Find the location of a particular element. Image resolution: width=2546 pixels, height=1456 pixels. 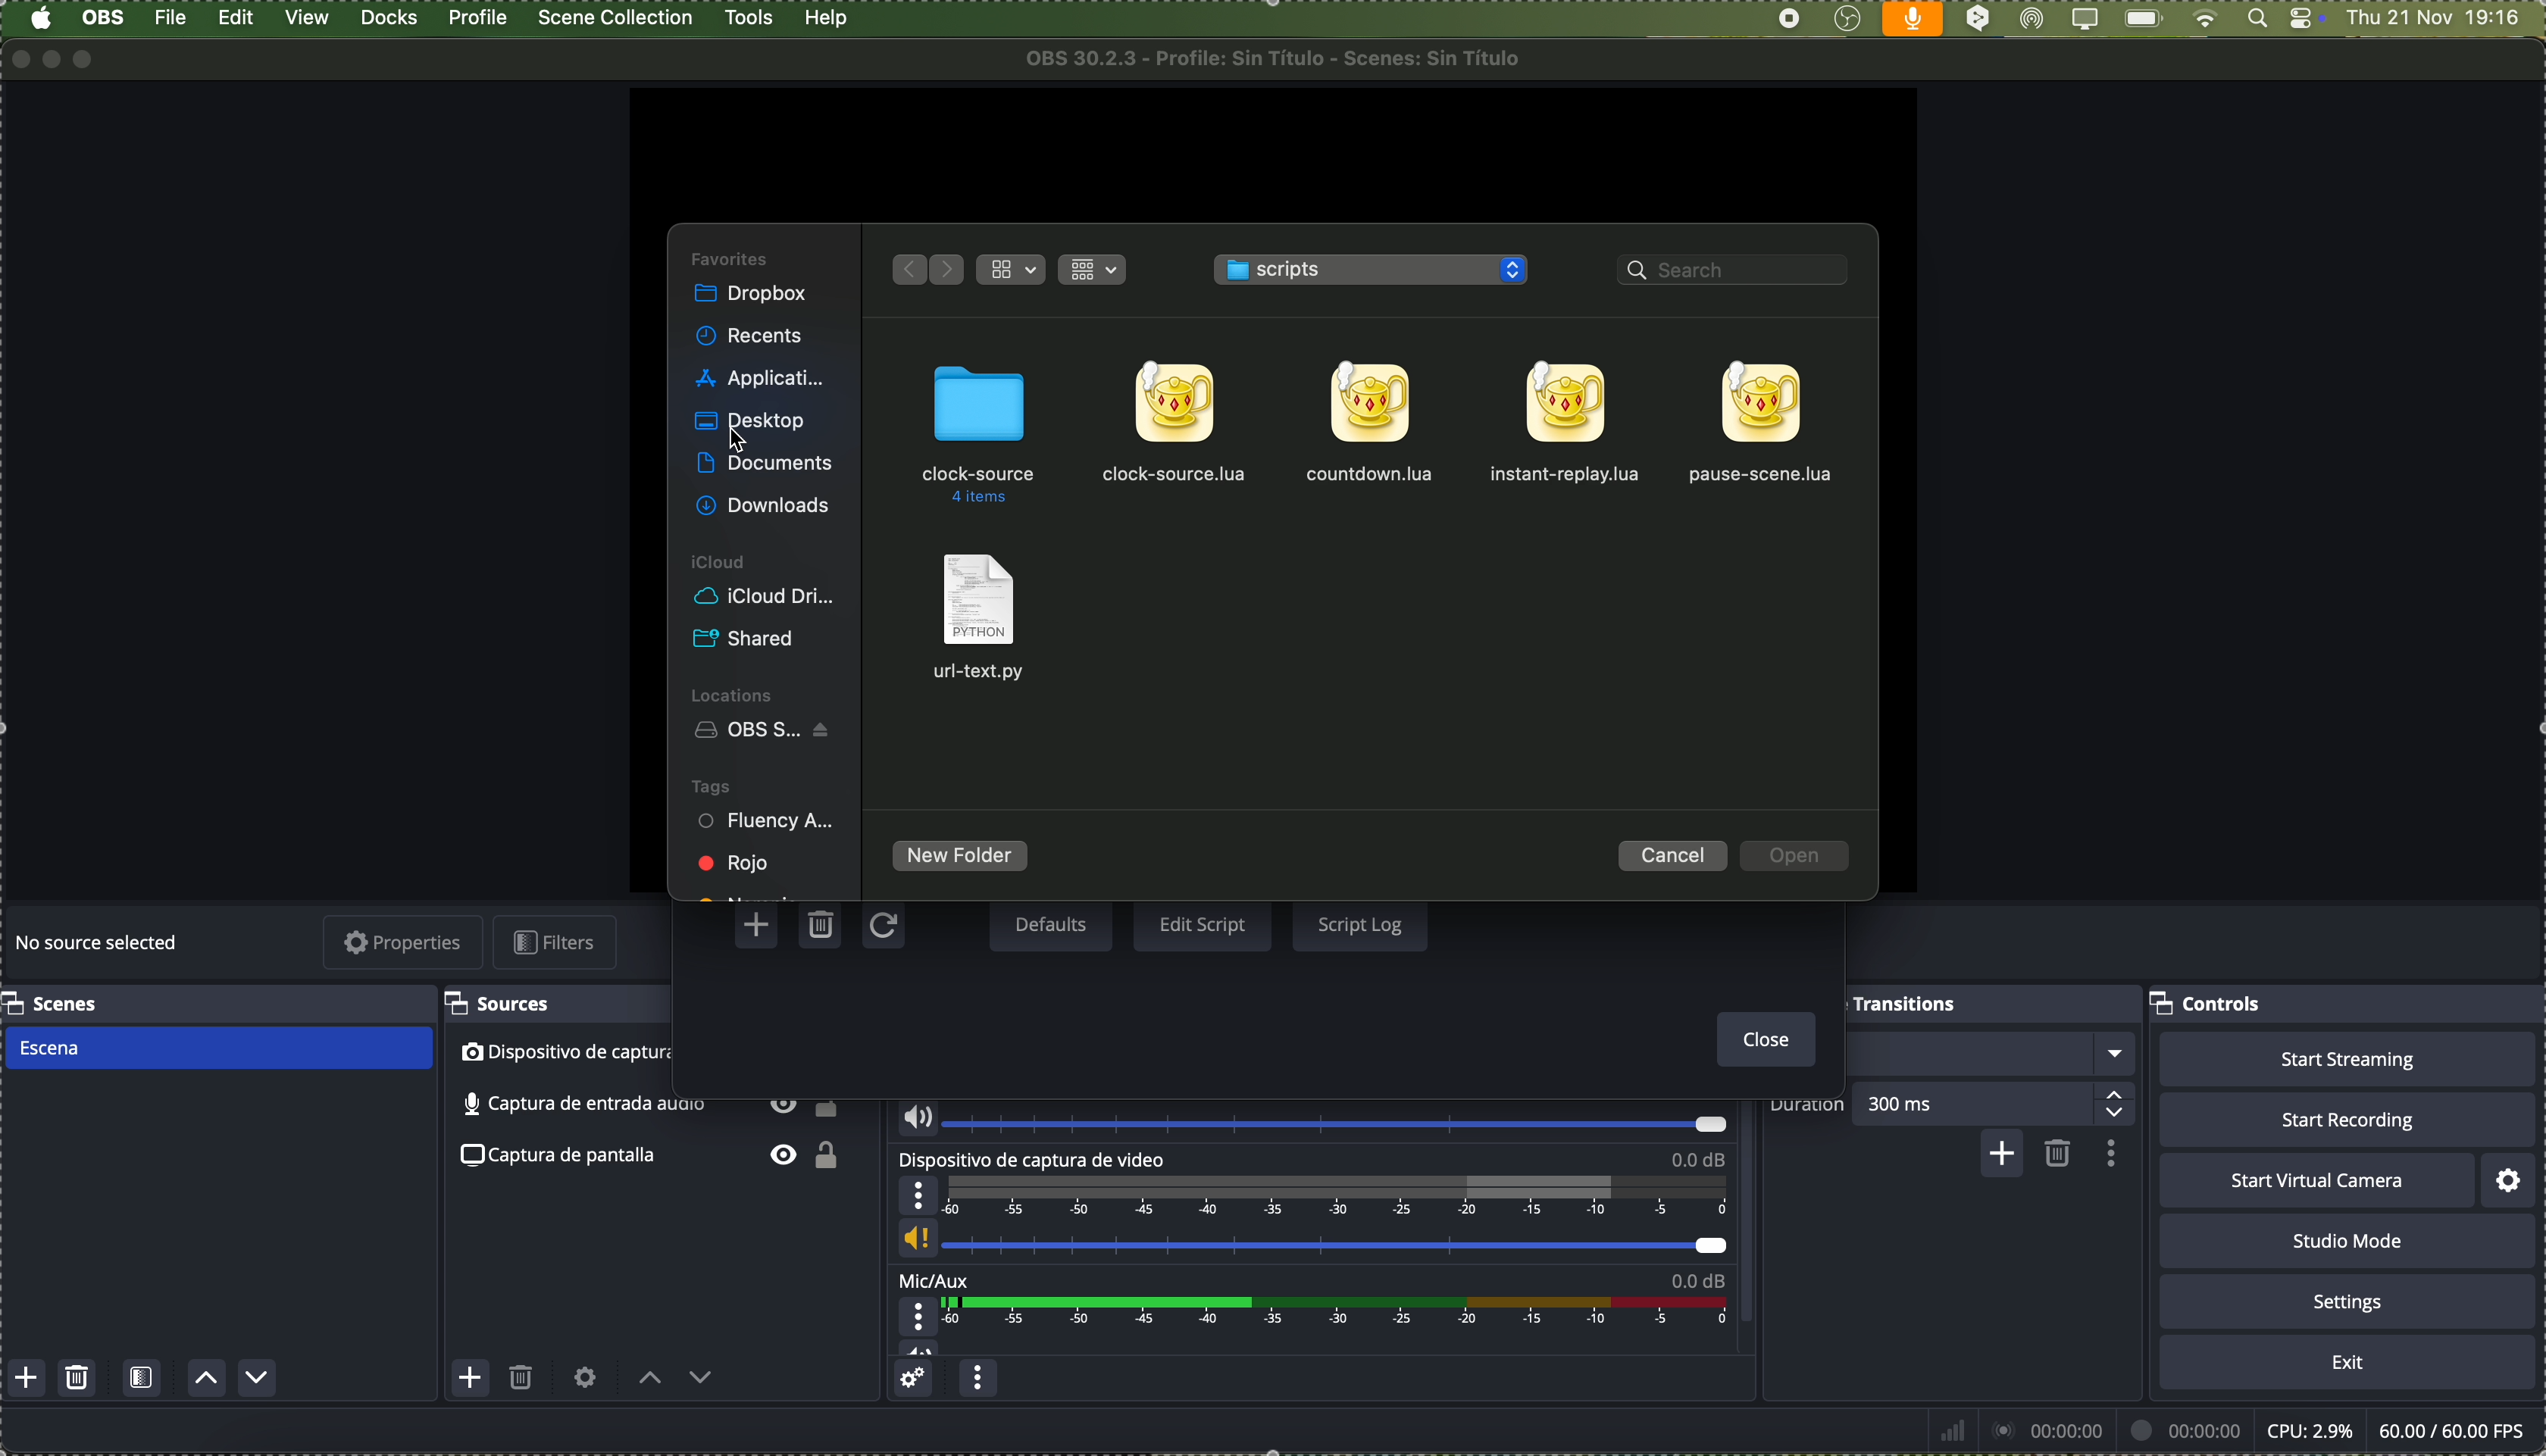

locations is located at coordinates (737, 693).